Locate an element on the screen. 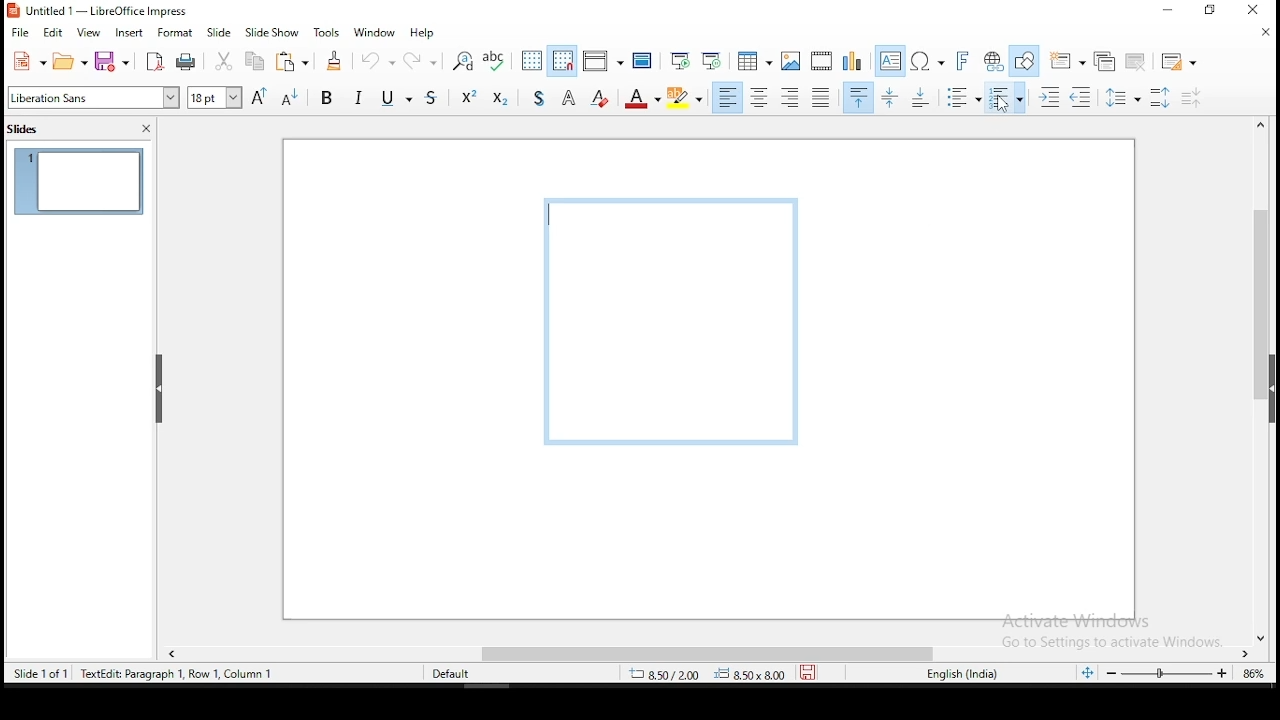 This screenshot has width=1280, height=720. display grid is located at coordinates (528, 60).